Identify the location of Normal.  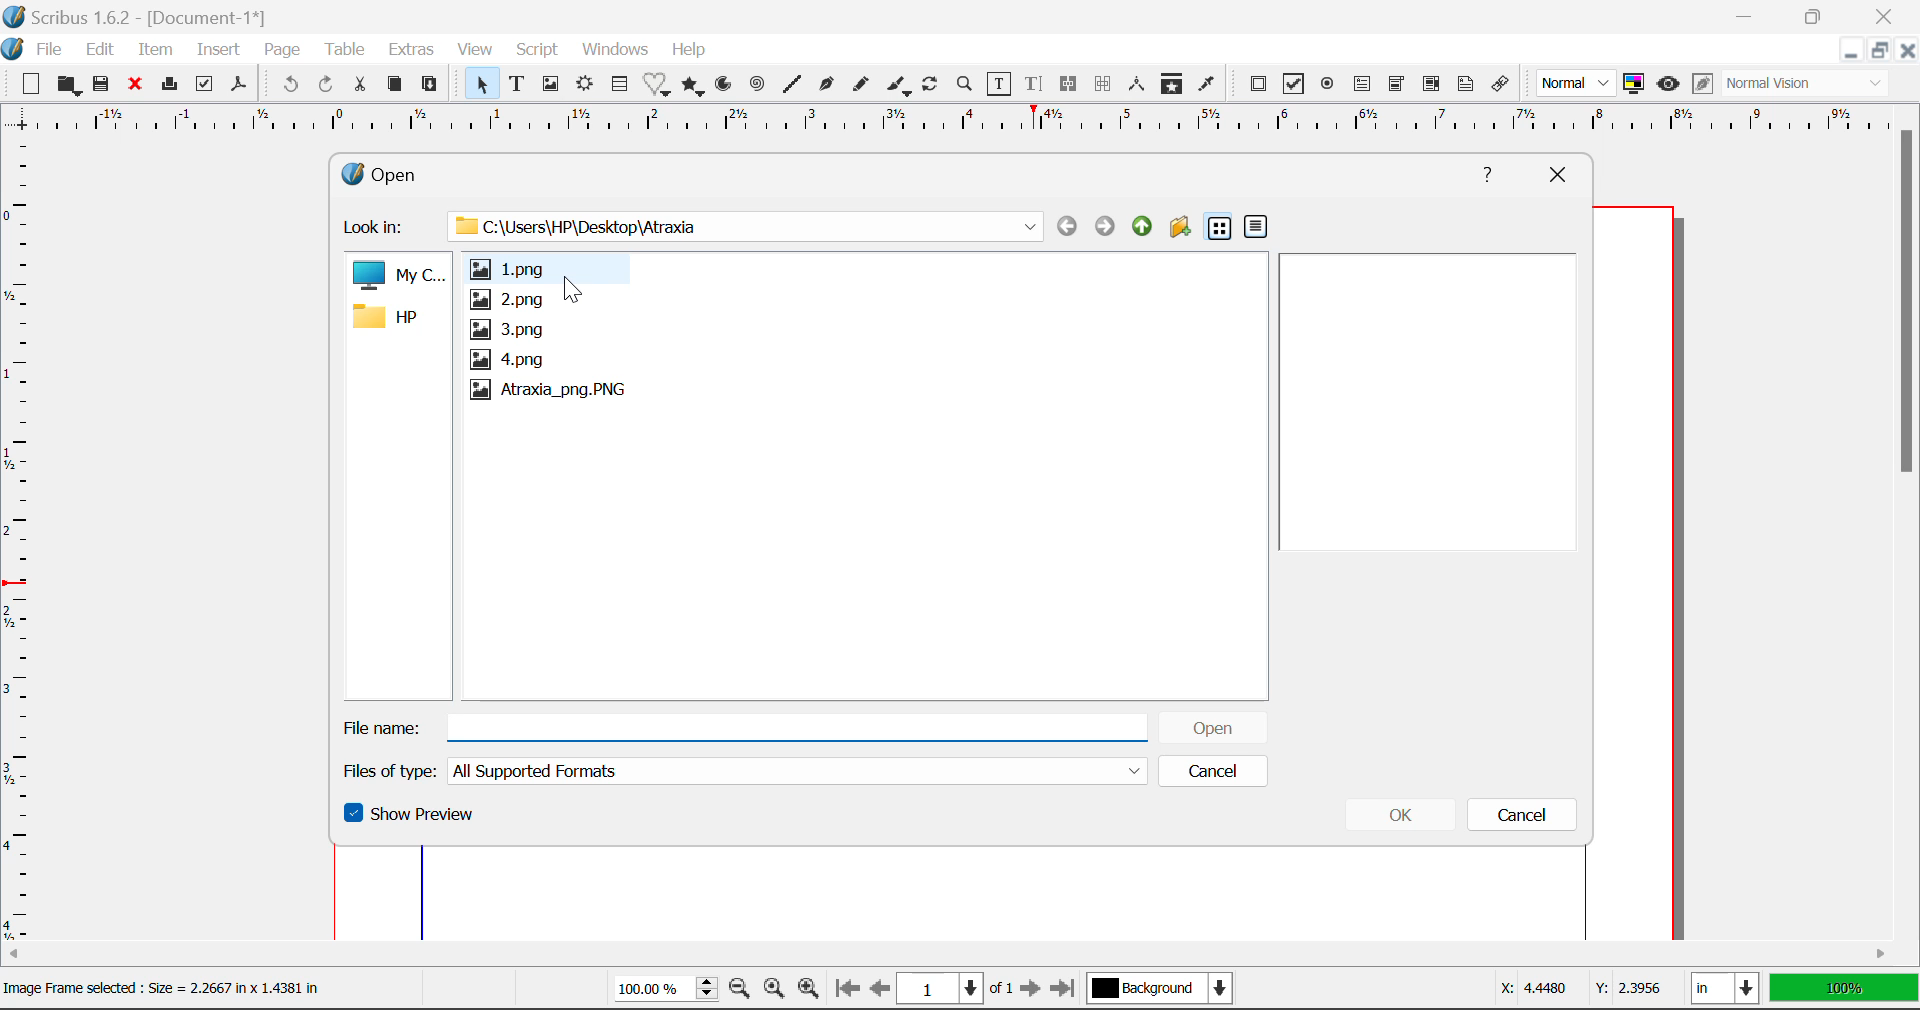
(1578, 82).